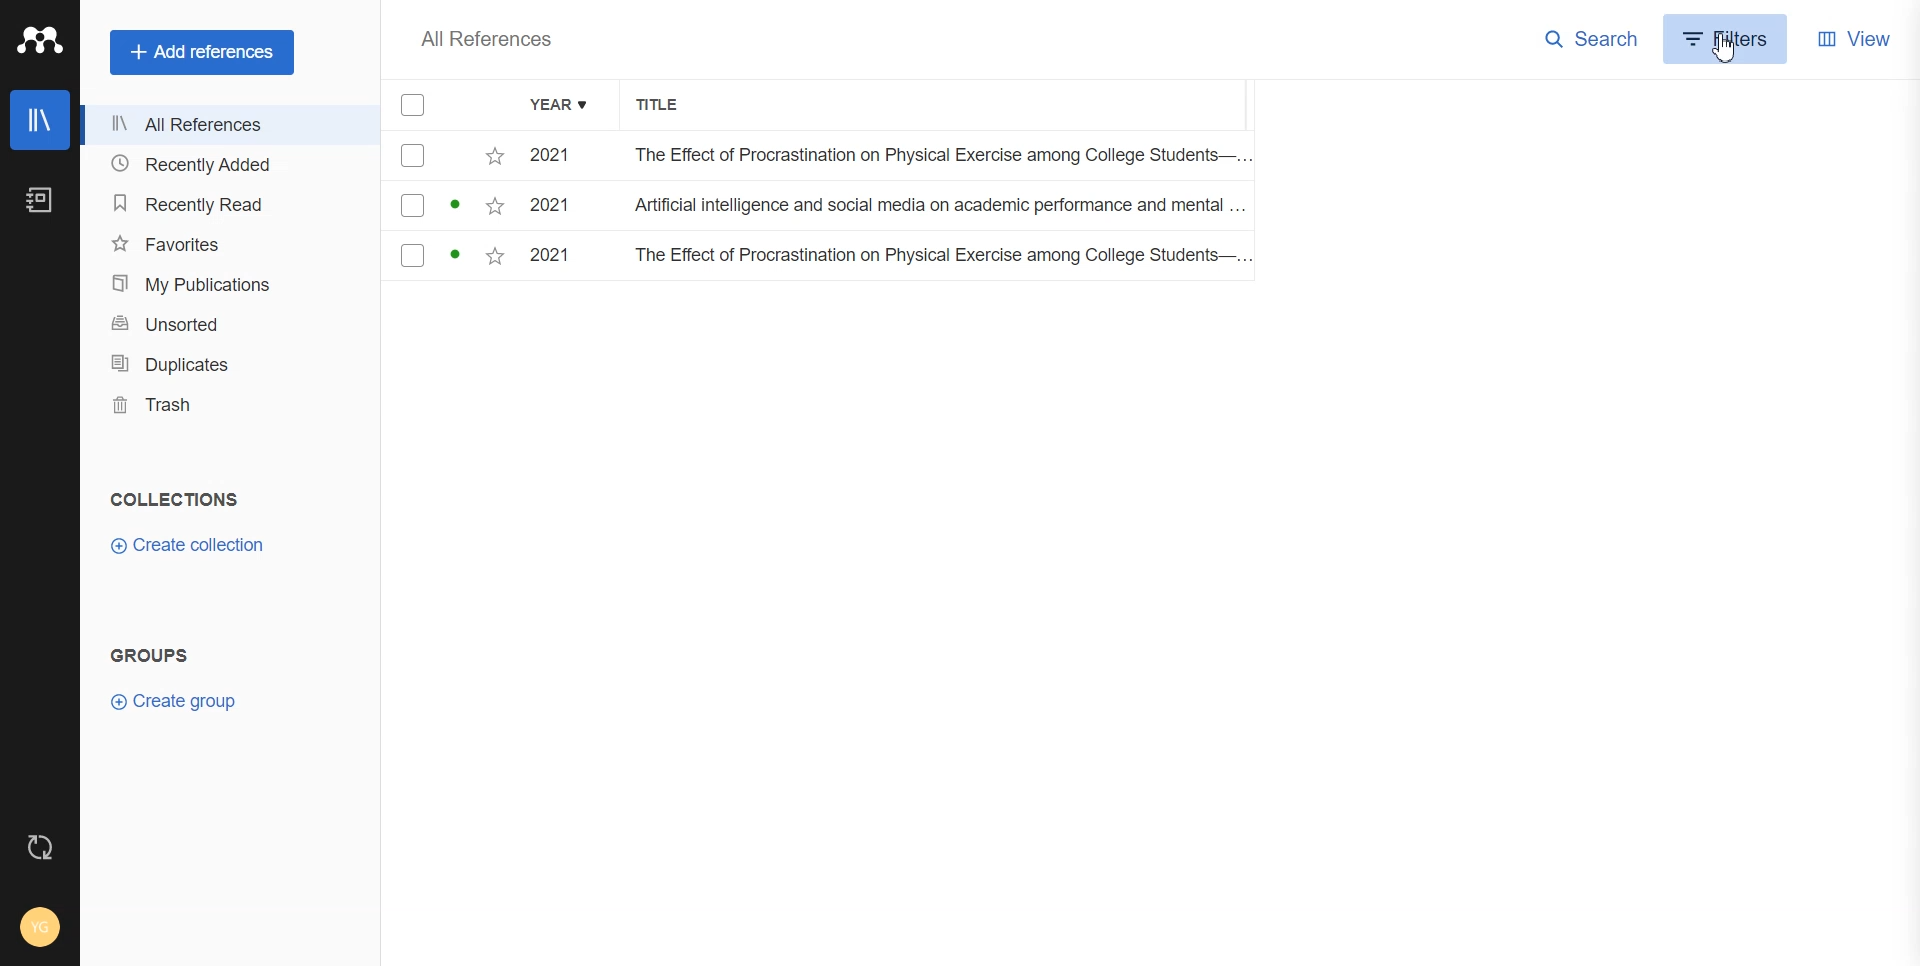  What do you see at coordinates (228, 243) in the screenshot?
I see `Favorites` at bounding box center [228, 243].